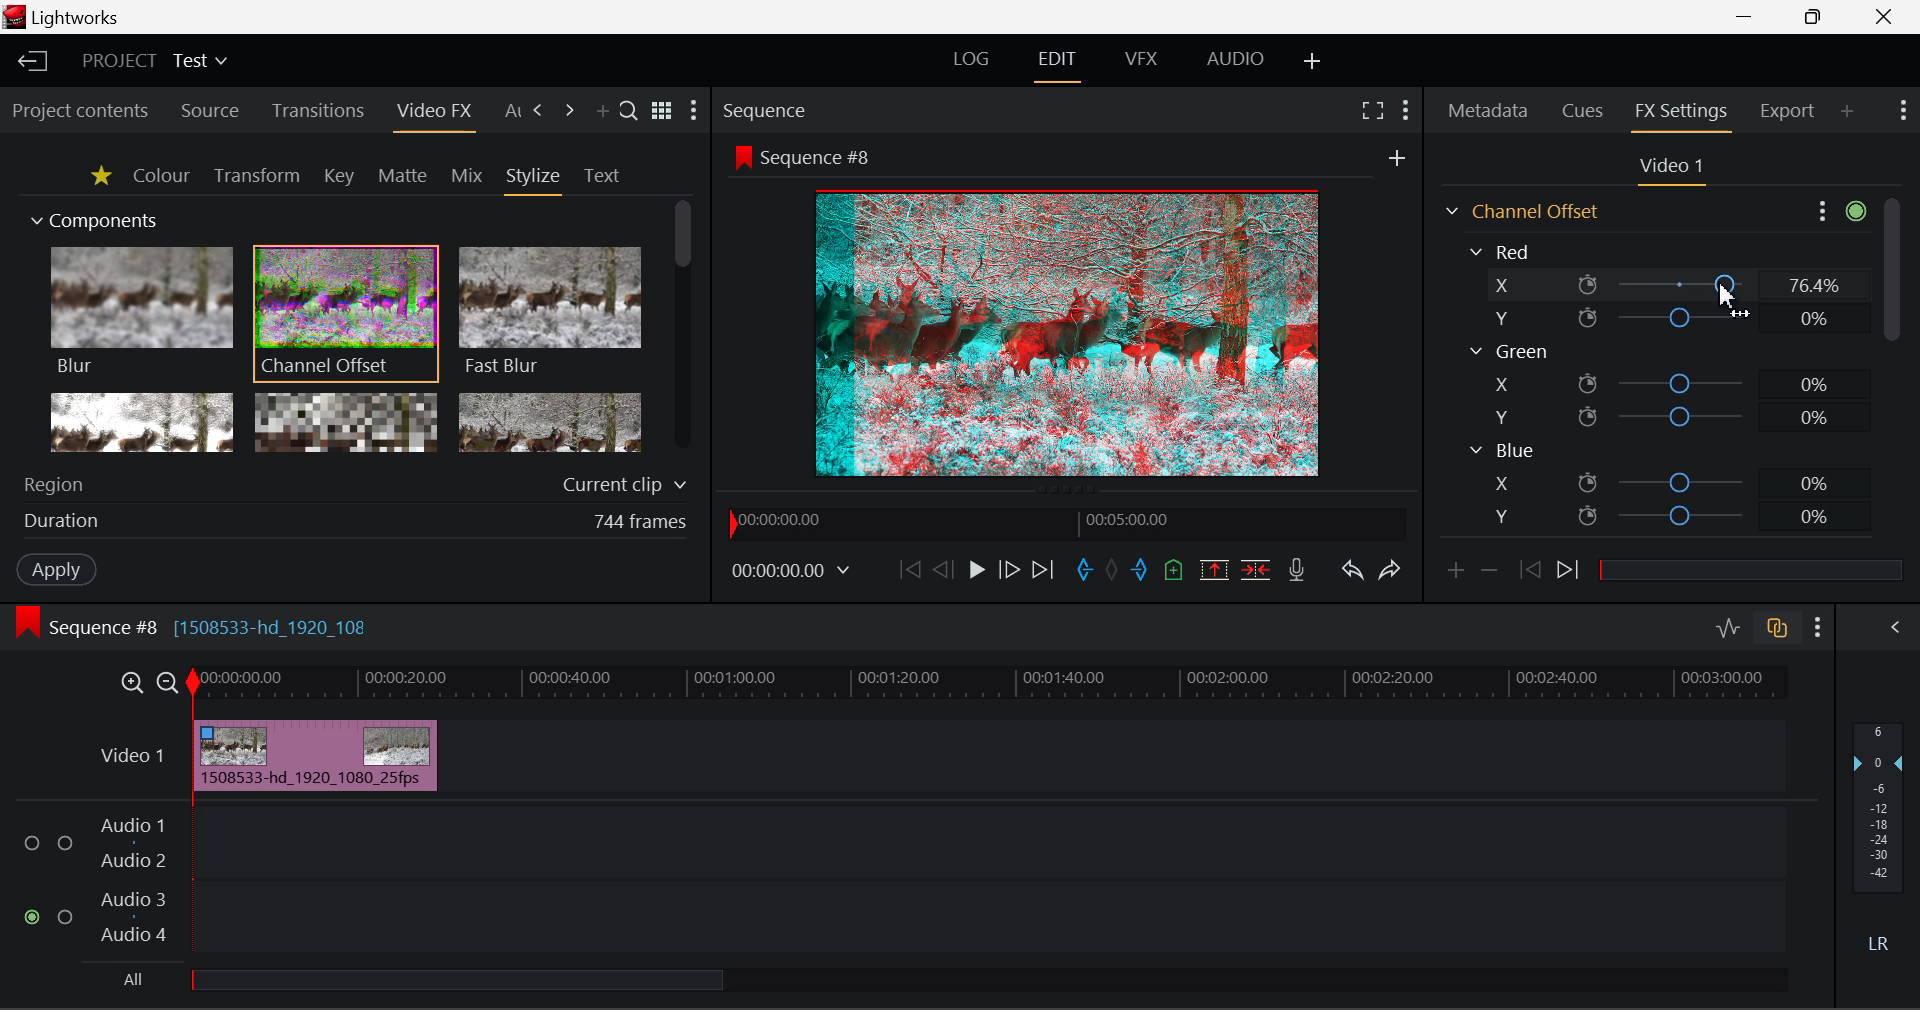 The height and width of the screenshot is (1010, 1920). I want to click on Toggle between title and list view, so click(661, 107).